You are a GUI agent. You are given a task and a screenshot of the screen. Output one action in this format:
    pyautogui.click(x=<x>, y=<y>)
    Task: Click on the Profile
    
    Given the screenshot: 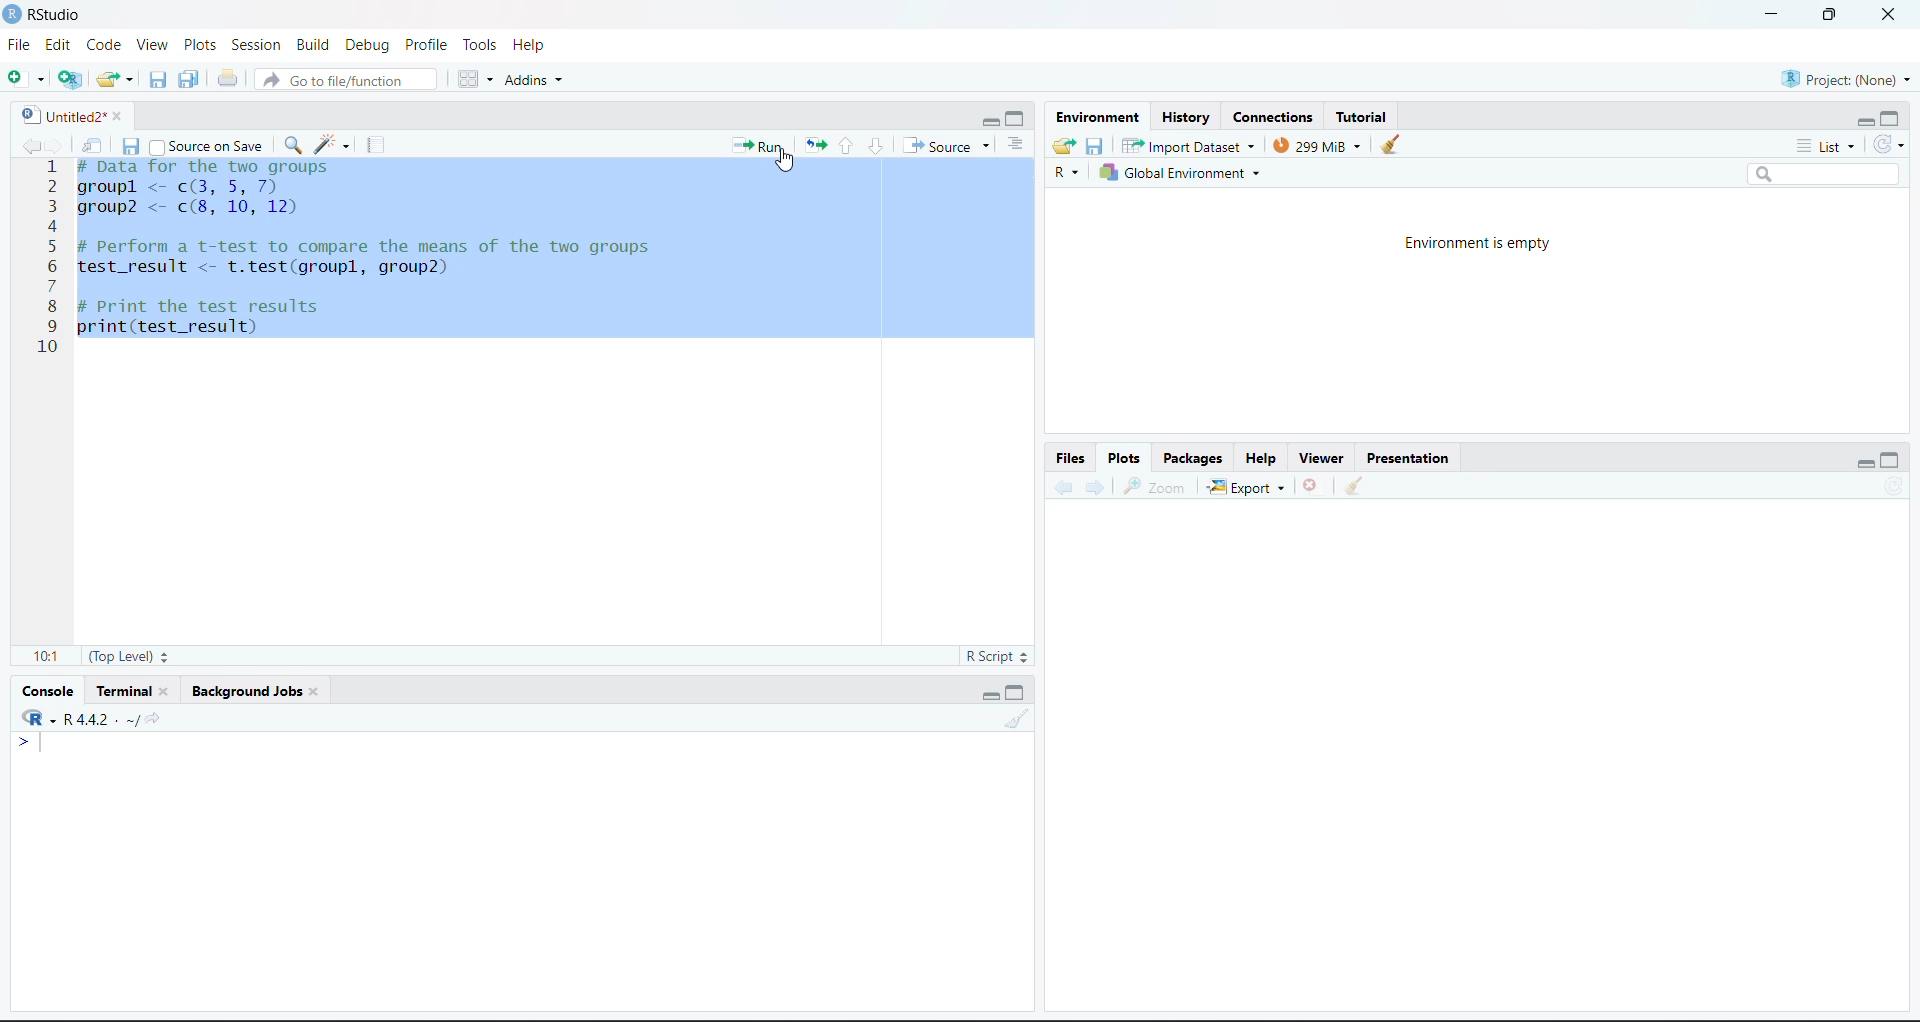 What is the action you would take?
    pyautogui.click(x=431, y=45)
    